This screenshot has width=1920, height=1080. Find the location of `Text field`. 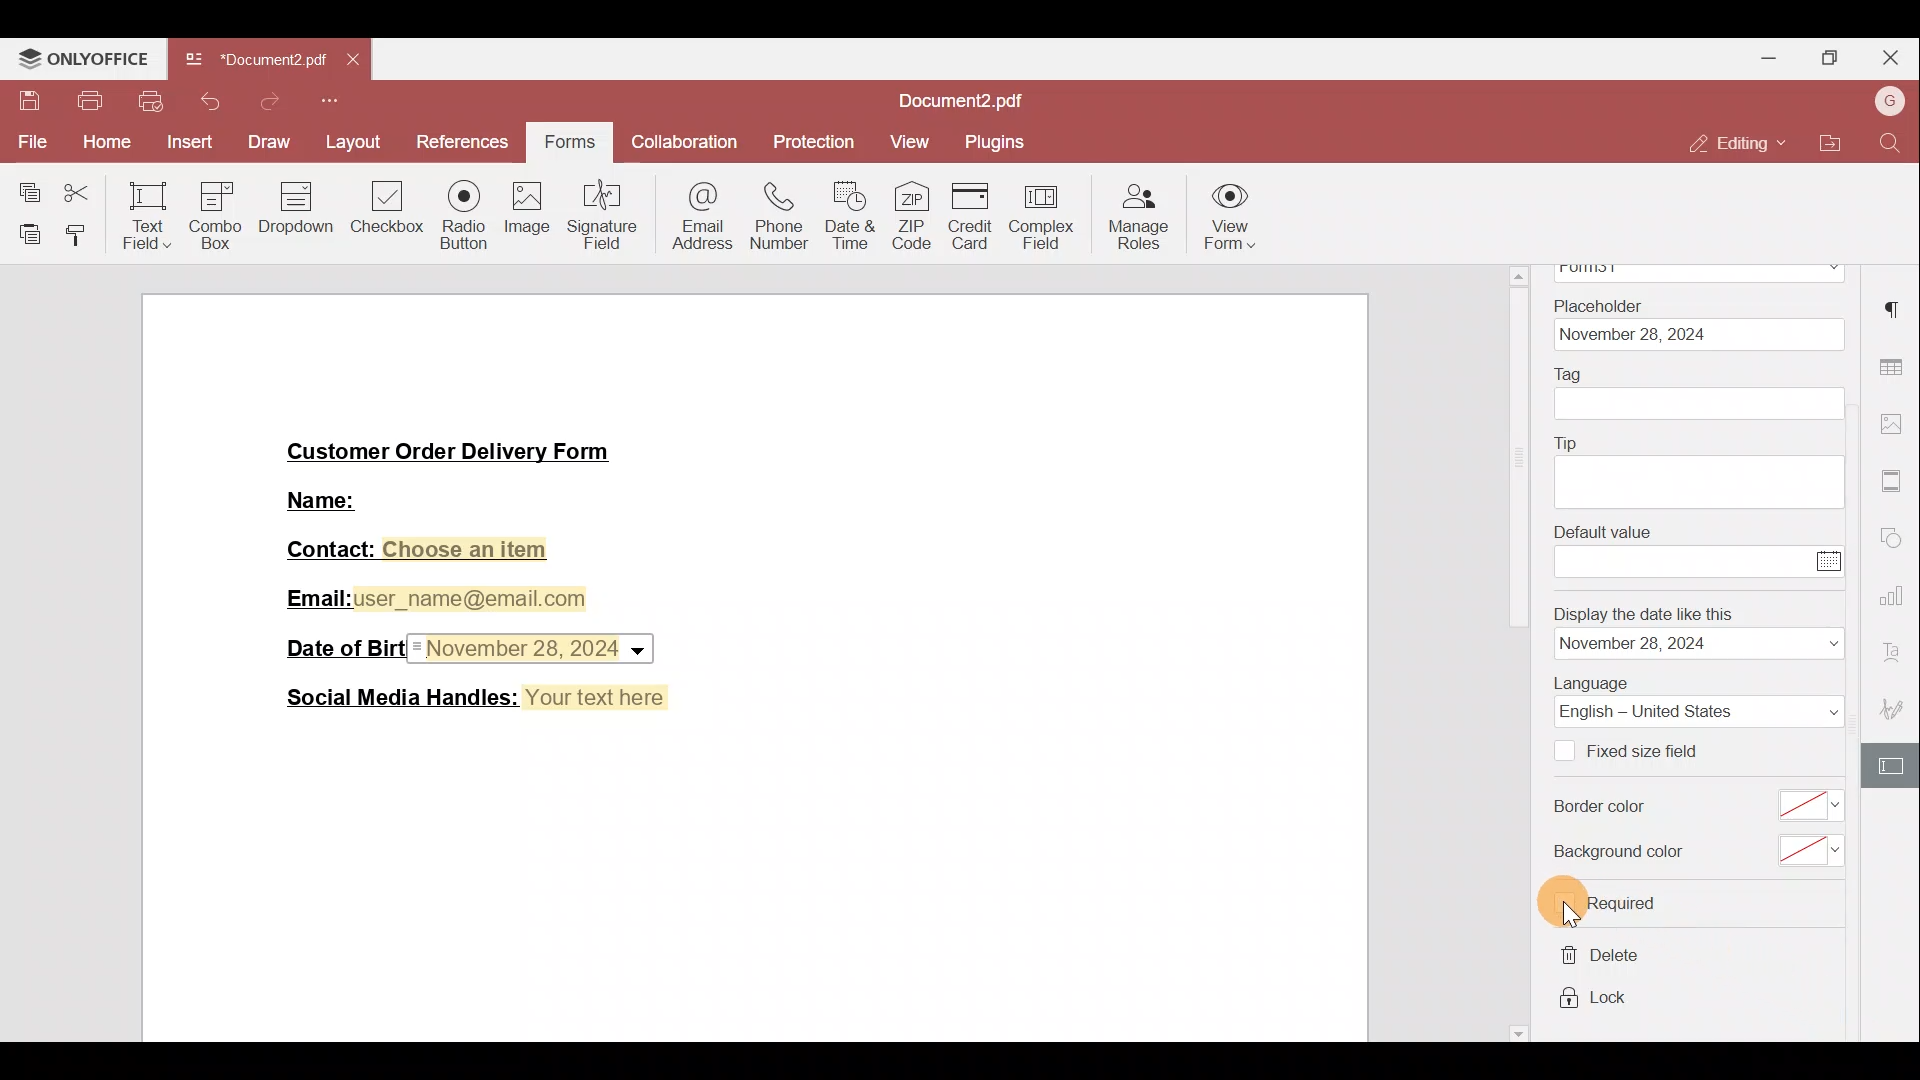

Text field is located at coordinates (145, 215).